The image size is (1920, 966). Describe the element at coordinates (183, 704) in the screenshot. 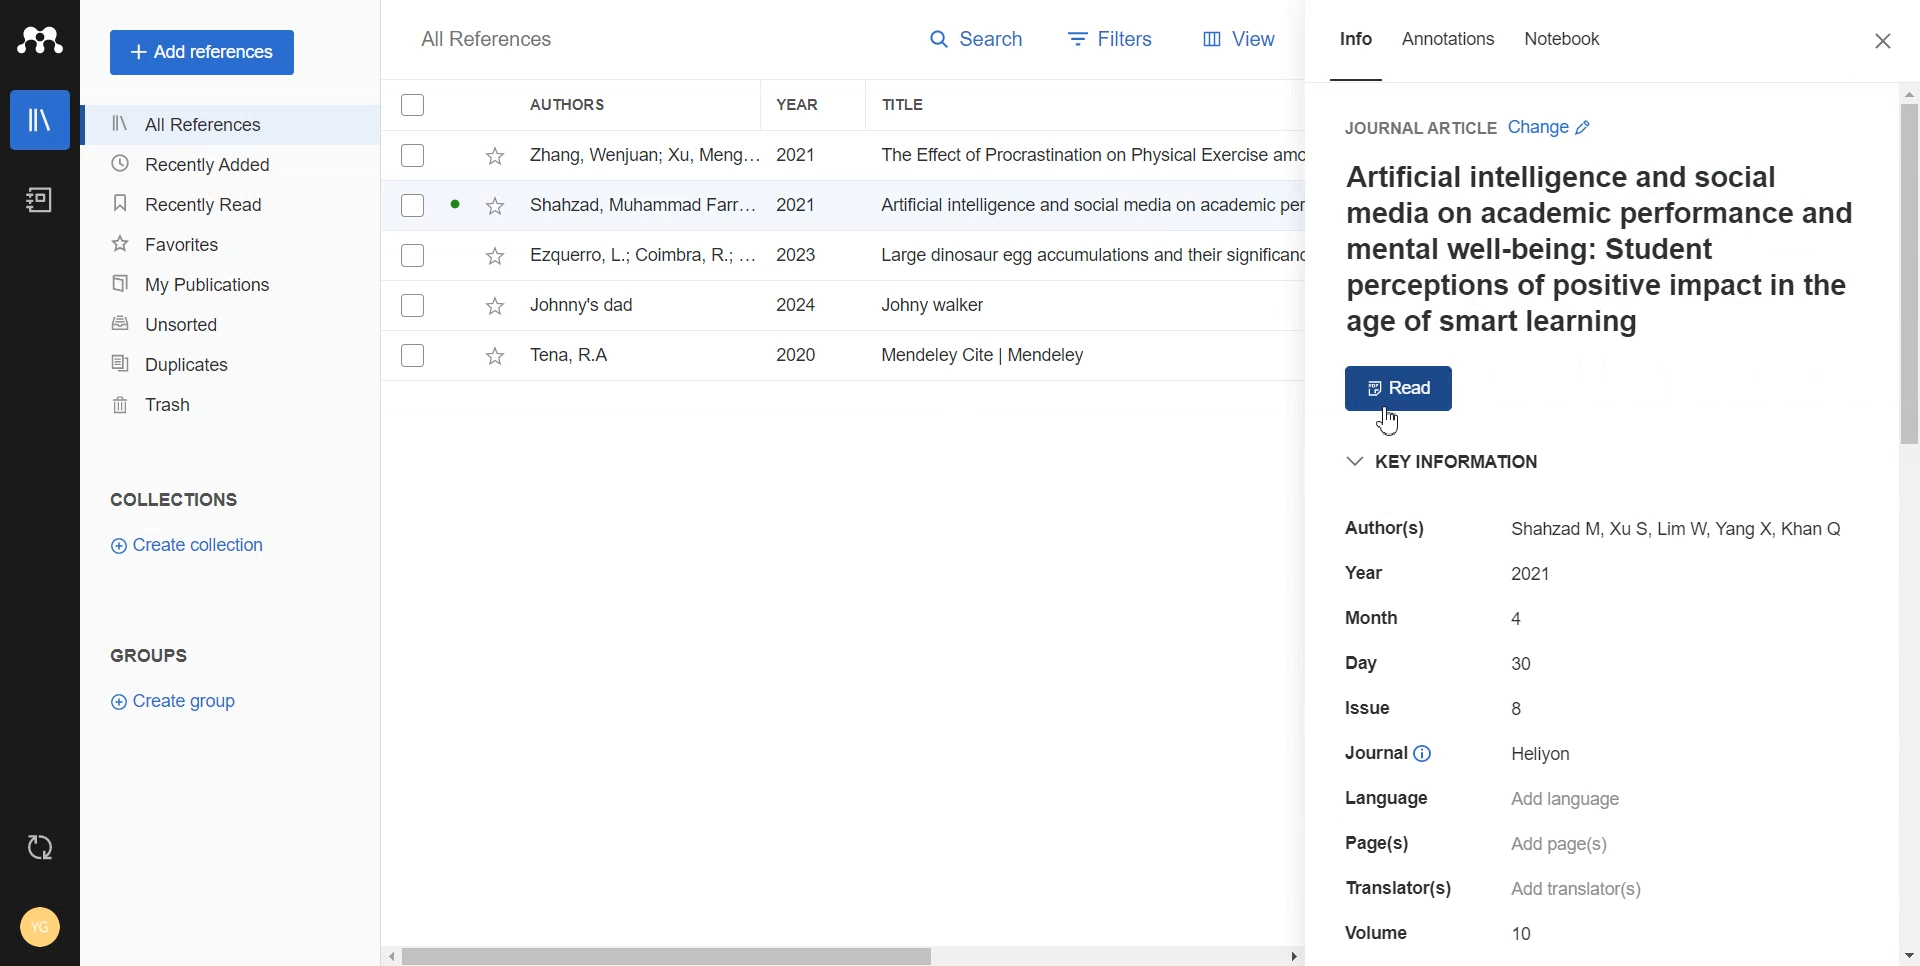

I see `Create Group` at that location.